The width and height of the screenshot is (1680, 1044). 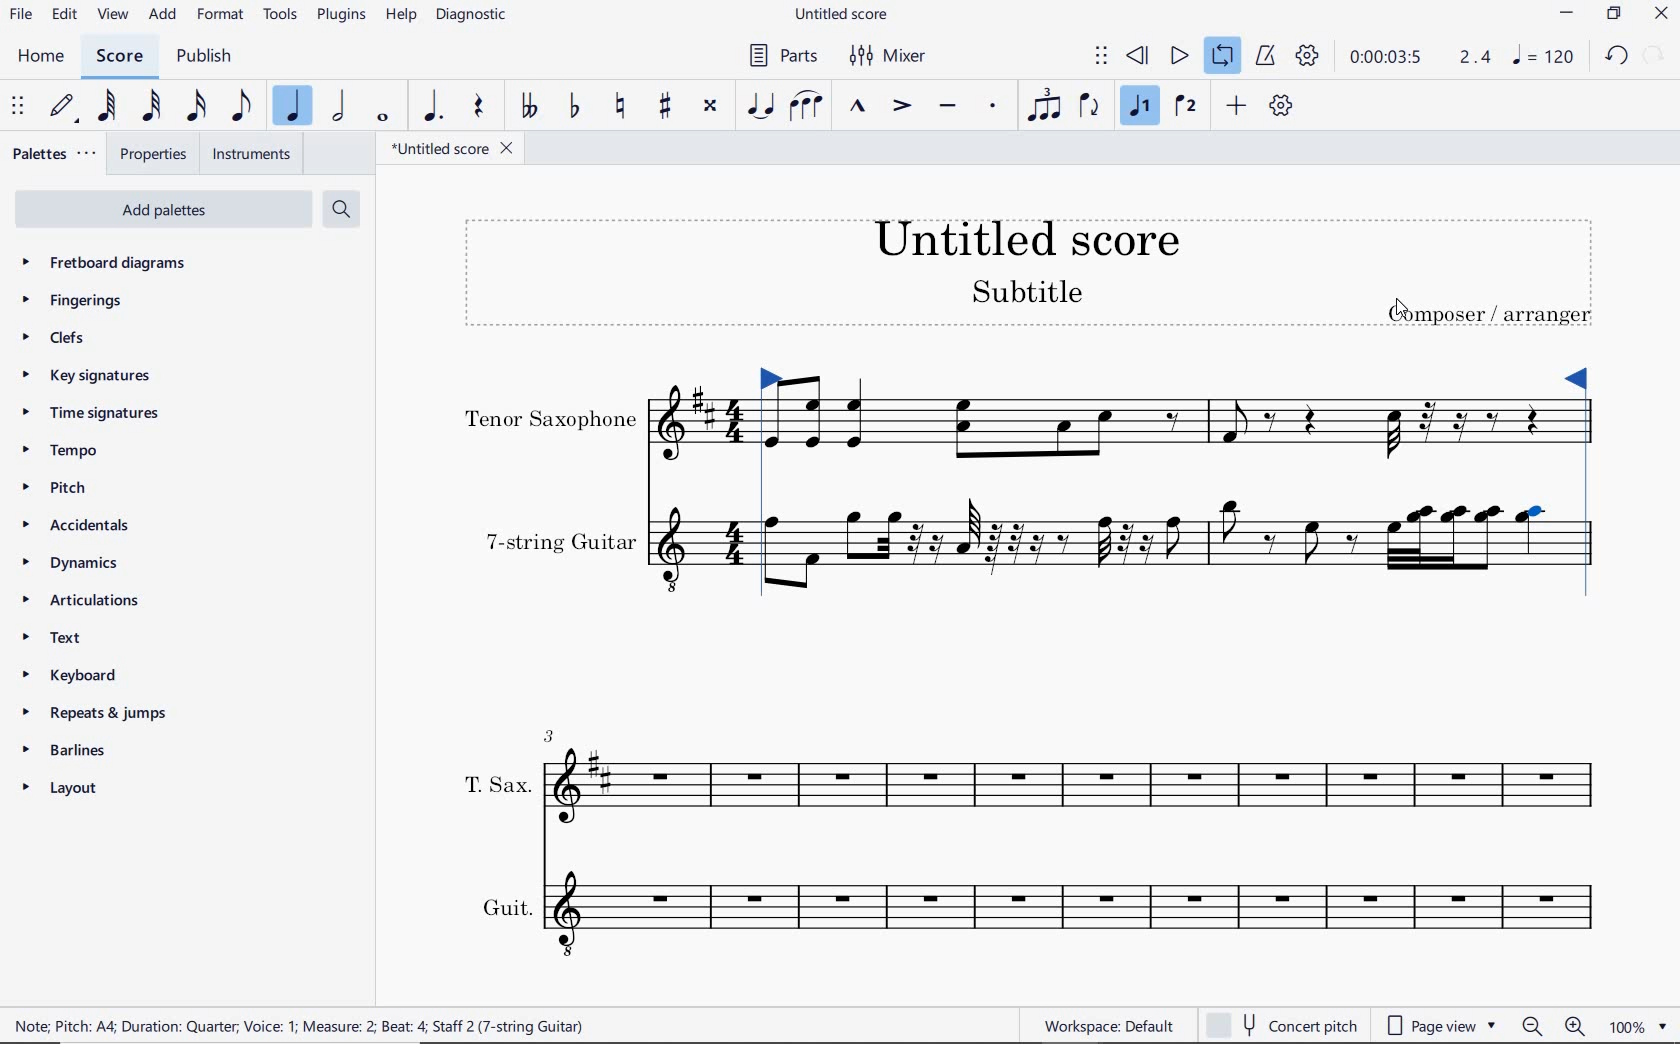 I want to click on PLAY SPEED, so click(x=1423, y=56).